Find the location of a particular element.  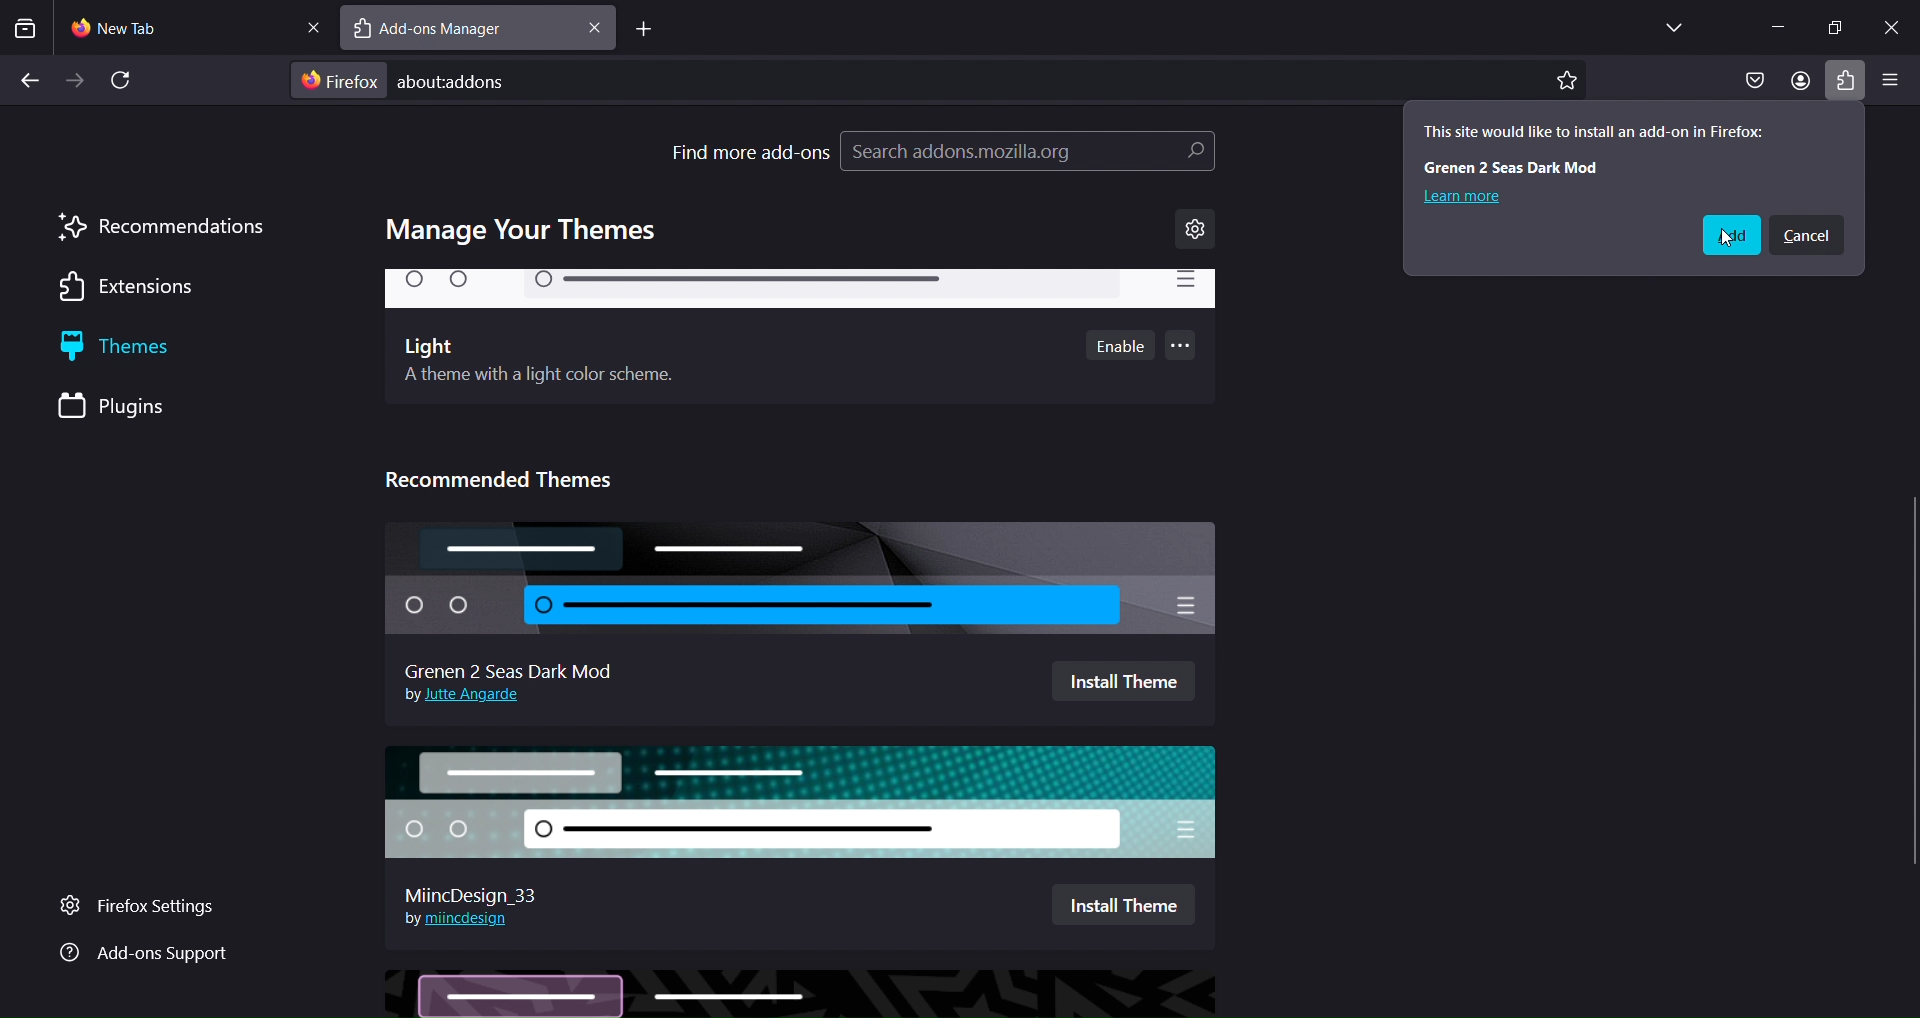

install theme is located at coordinates (1123, 901).